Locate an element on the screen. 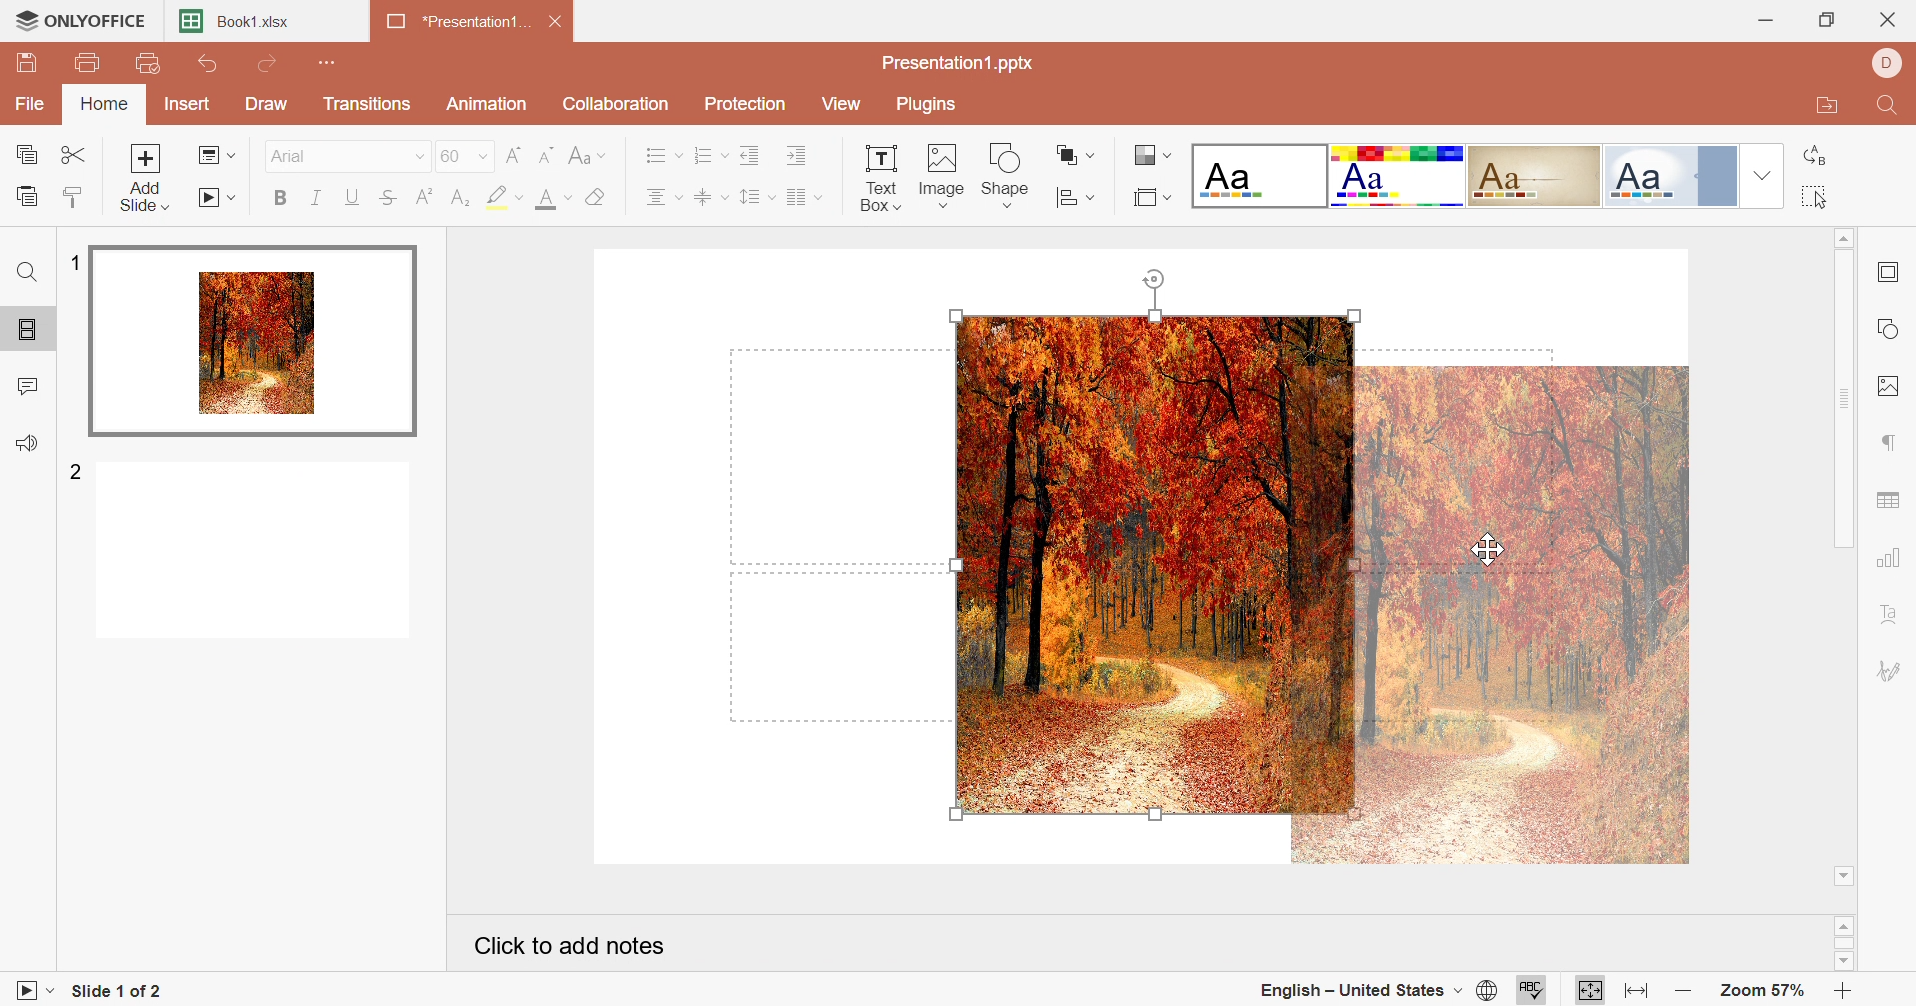  Restore Down is located at coordinates (1823, 21).